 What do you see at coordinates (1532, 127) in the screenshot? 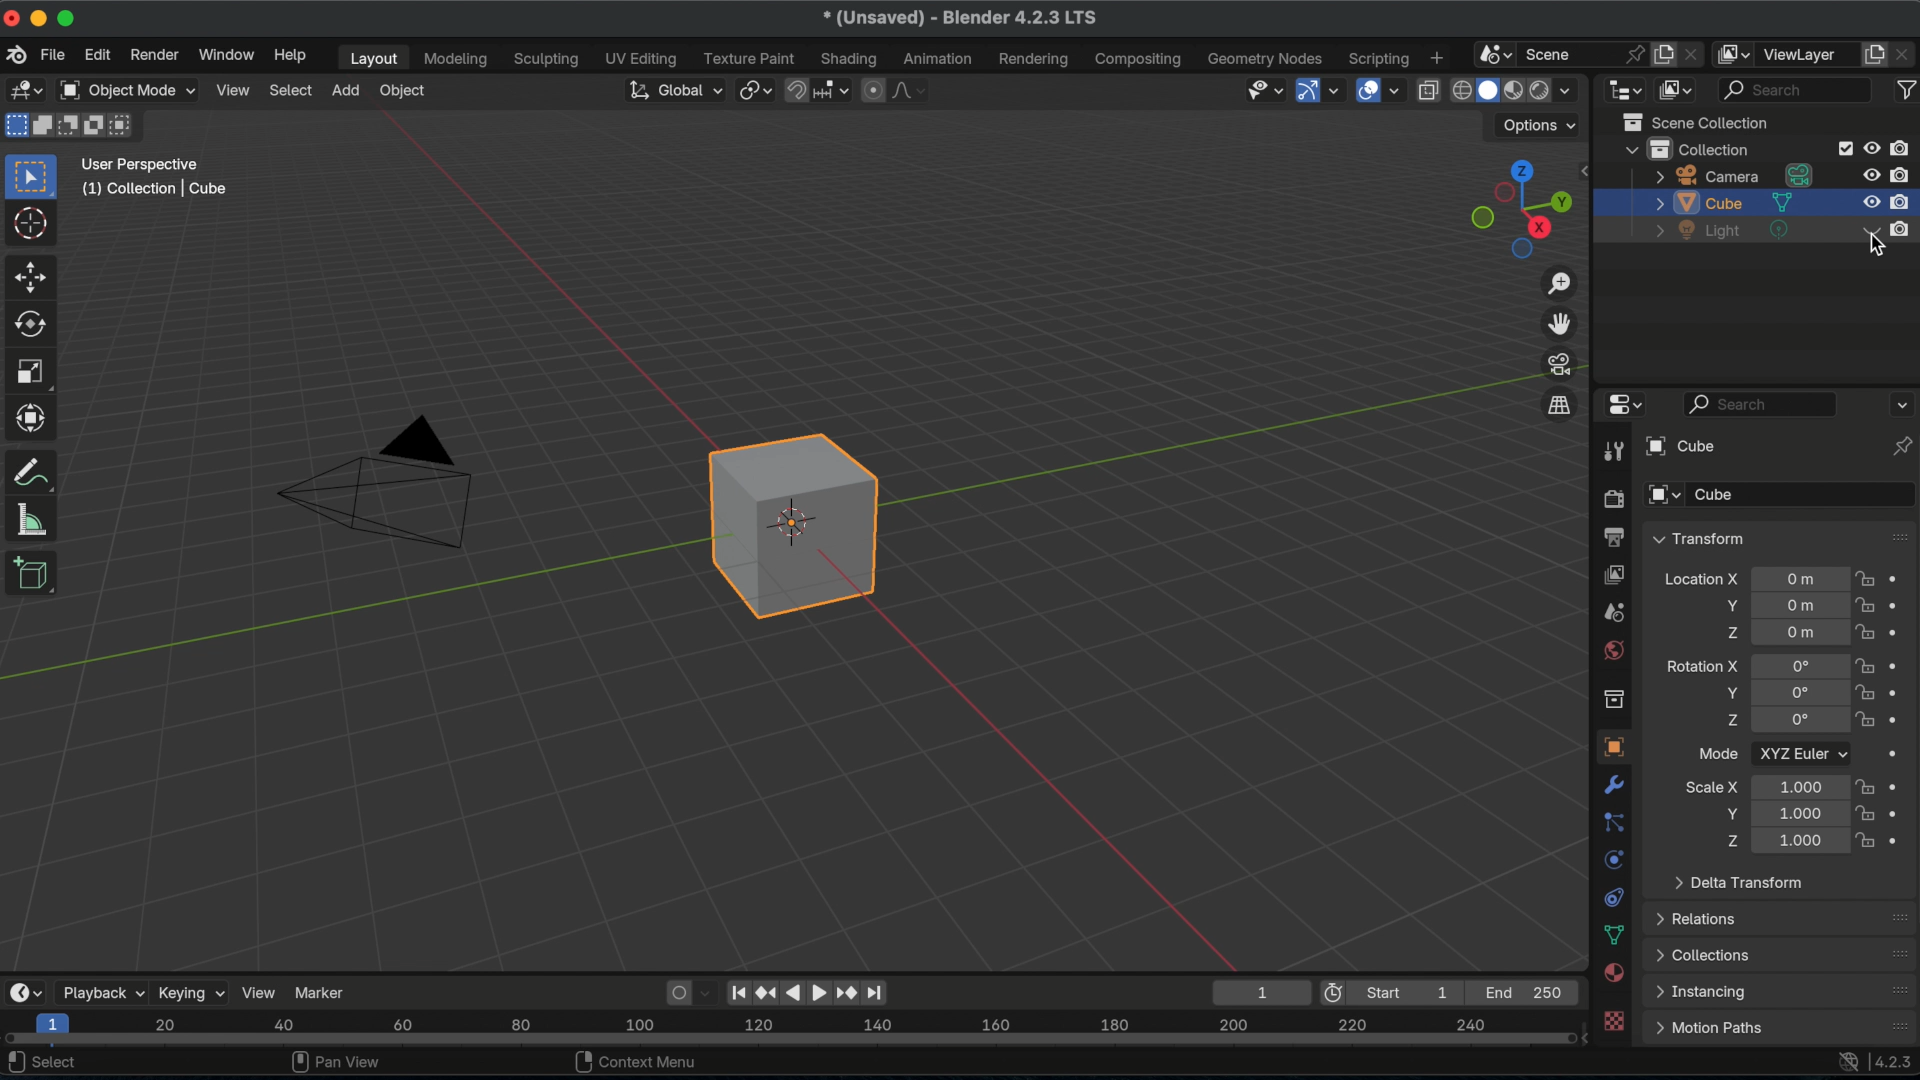
I see `options dropdown` at bounding box center [1532, 127].